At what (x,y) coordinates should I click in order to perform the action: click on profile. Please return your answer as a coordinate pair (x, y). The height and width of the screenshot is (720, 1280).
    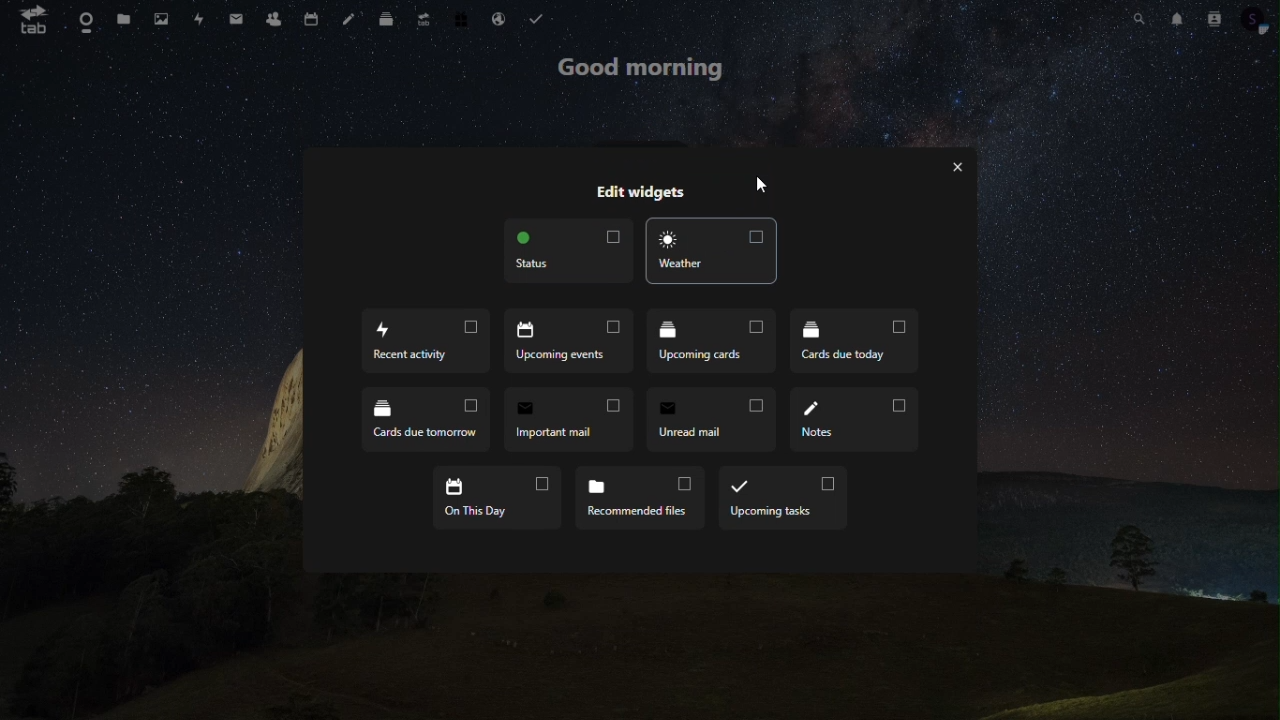
    Looking at the image, I should click on (1256, 23).